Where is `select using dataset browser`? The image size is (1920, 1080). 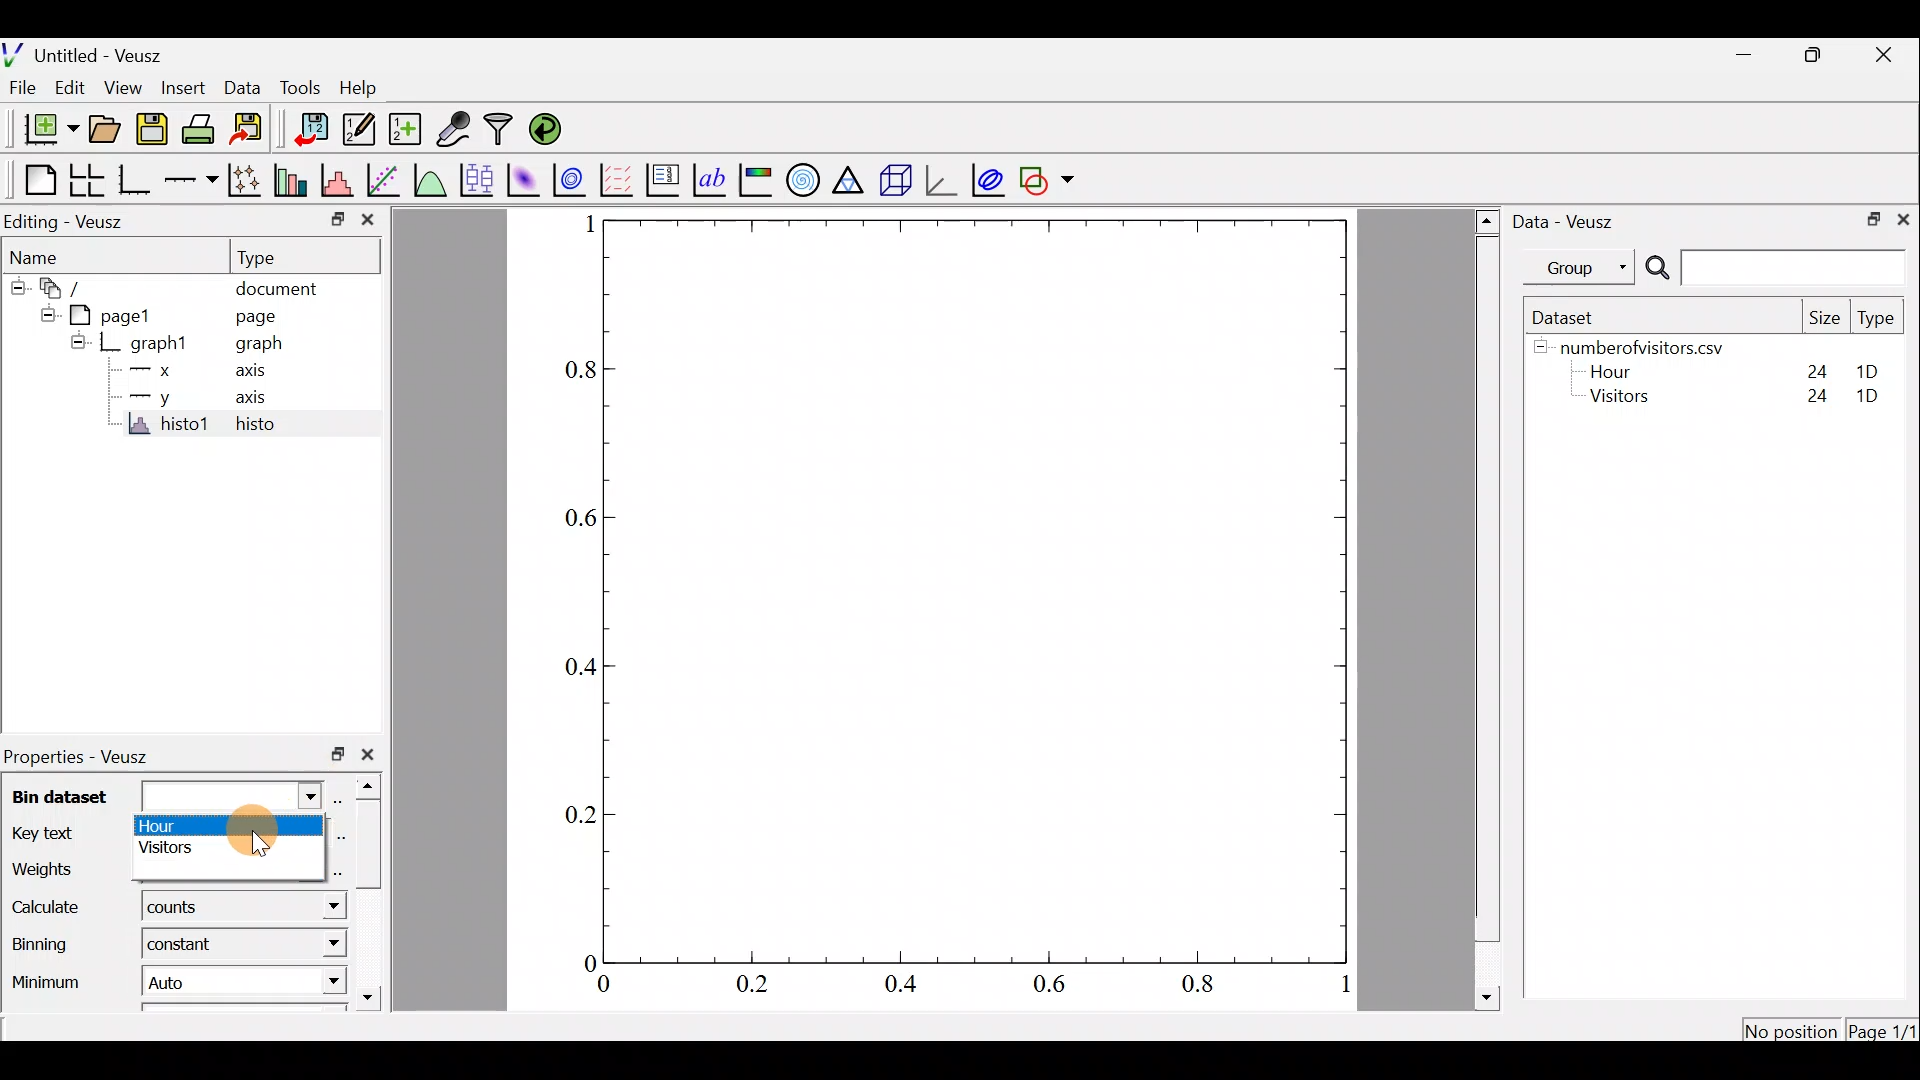 select using dataset browser is located at coordinates (336, 874).